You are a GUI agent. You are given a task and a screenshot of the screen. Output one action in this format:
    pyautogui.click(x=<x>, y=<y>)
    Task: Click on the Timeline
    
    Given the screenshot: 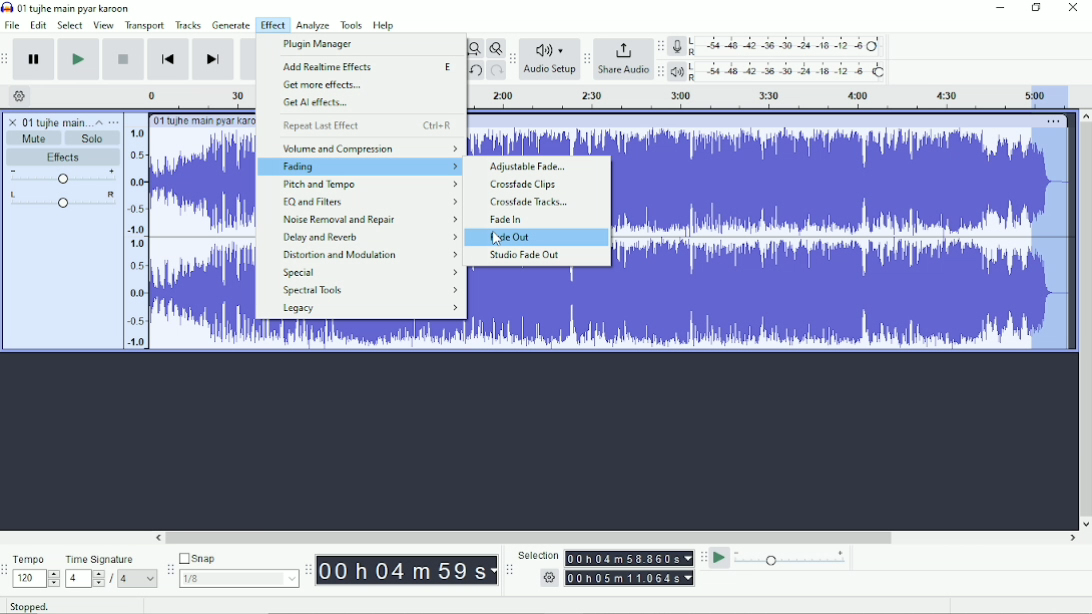 What is the action you would take?
    pyautogui.click(x=775, y=96)
    